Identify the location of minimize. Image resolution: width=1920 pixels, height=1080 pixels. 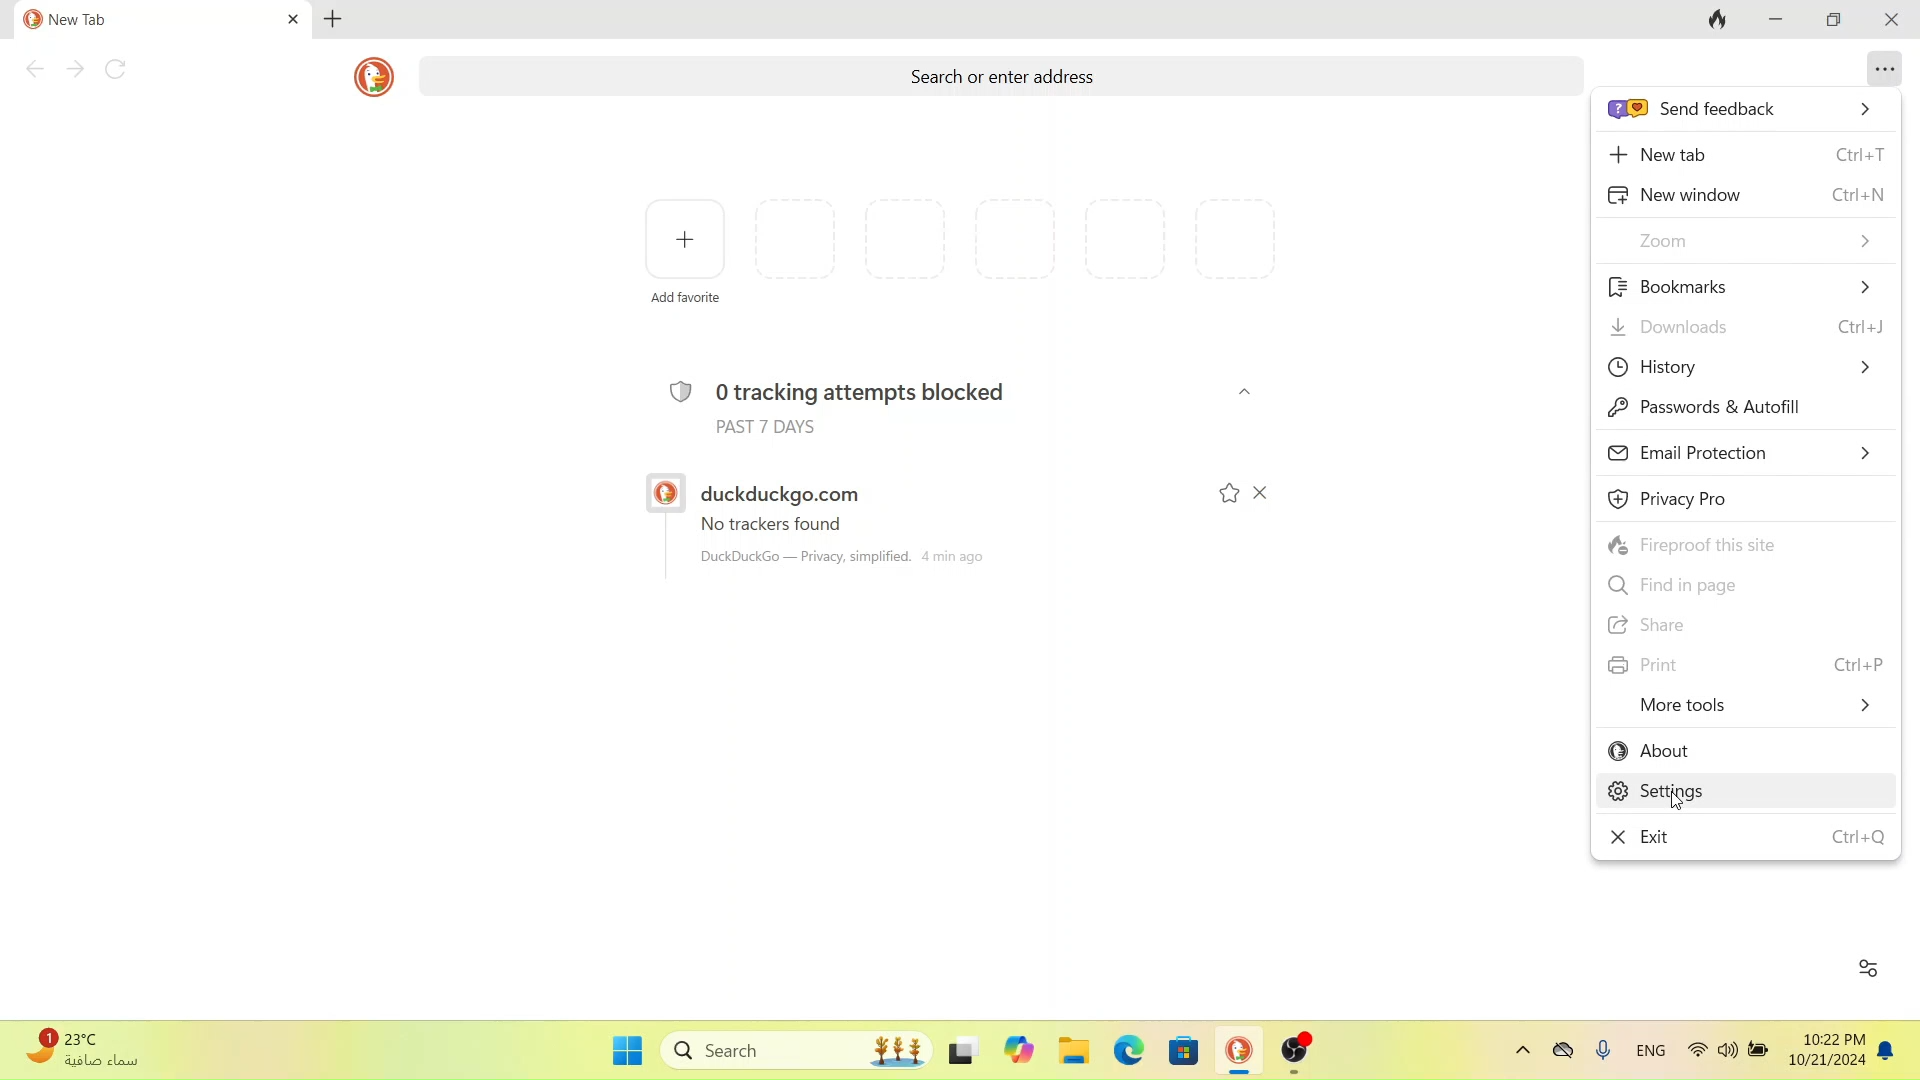
(1777, 19).